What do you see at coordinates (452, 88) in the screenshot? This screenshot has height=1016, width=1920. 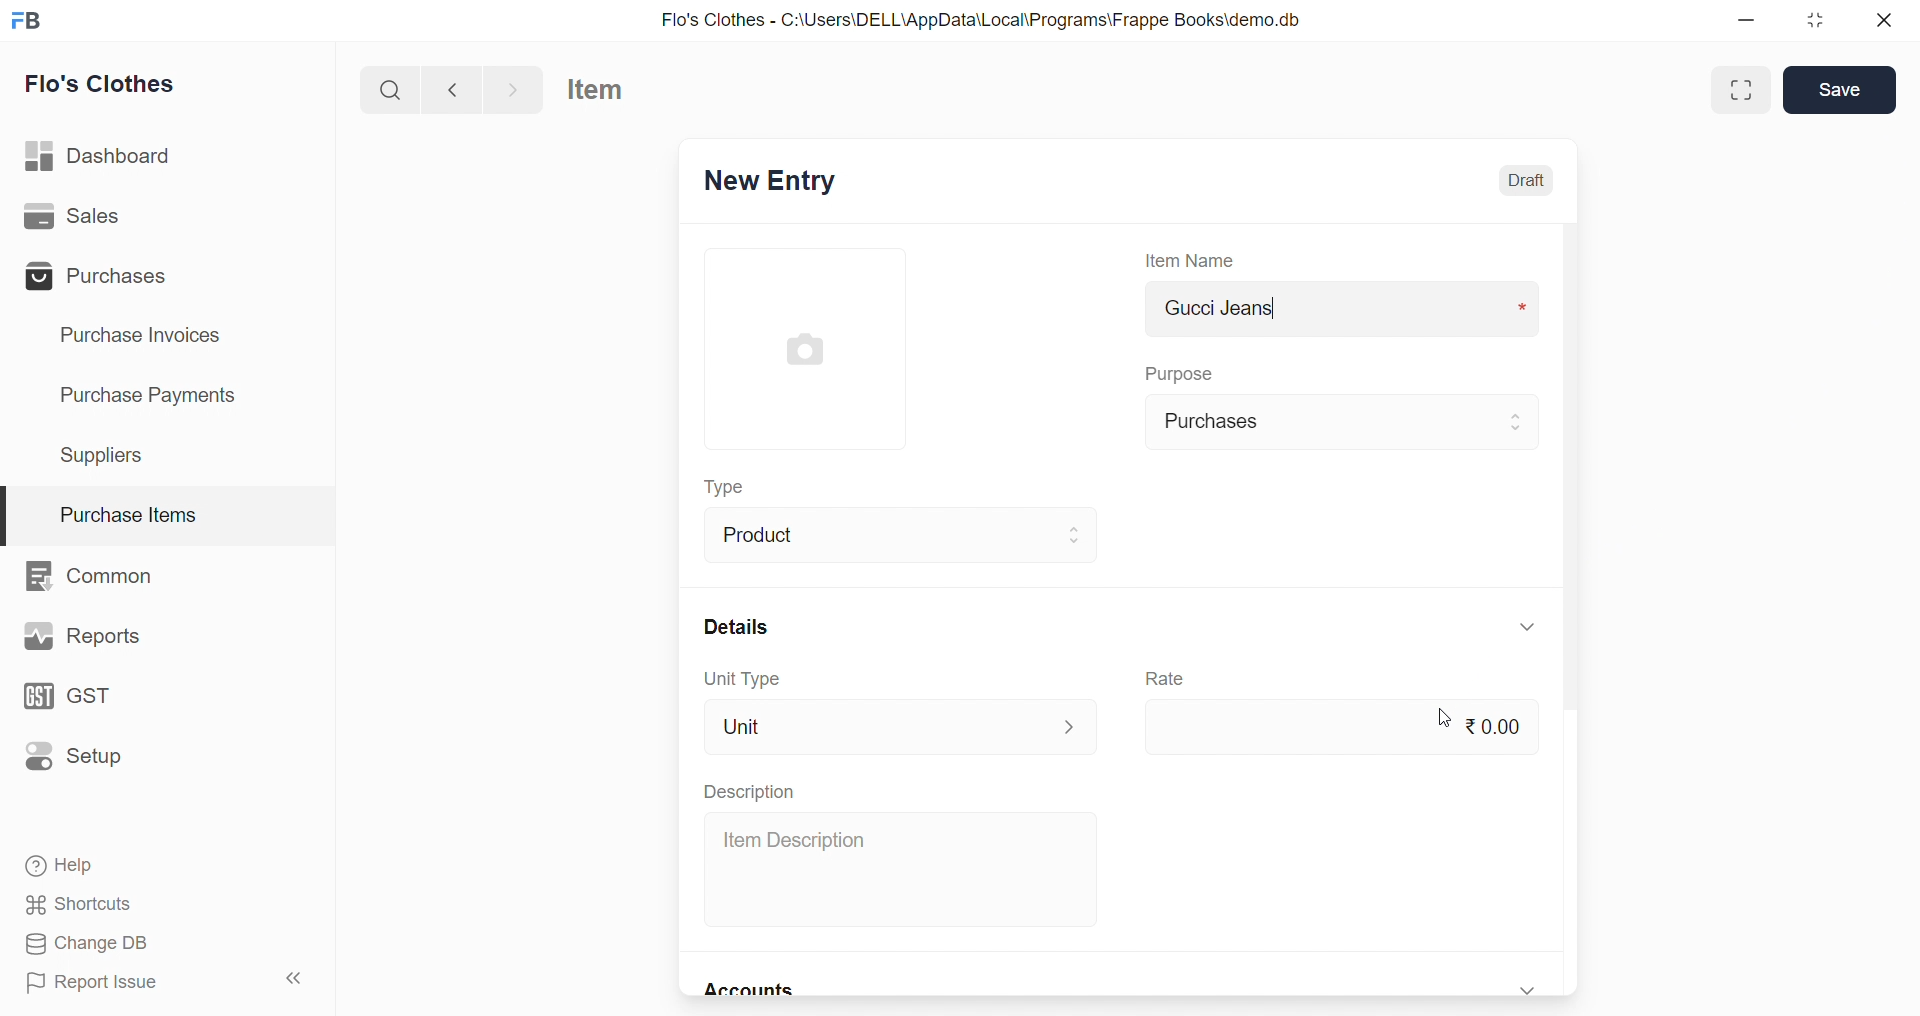 I see `navigate backward` at bounding box center [452, 88].